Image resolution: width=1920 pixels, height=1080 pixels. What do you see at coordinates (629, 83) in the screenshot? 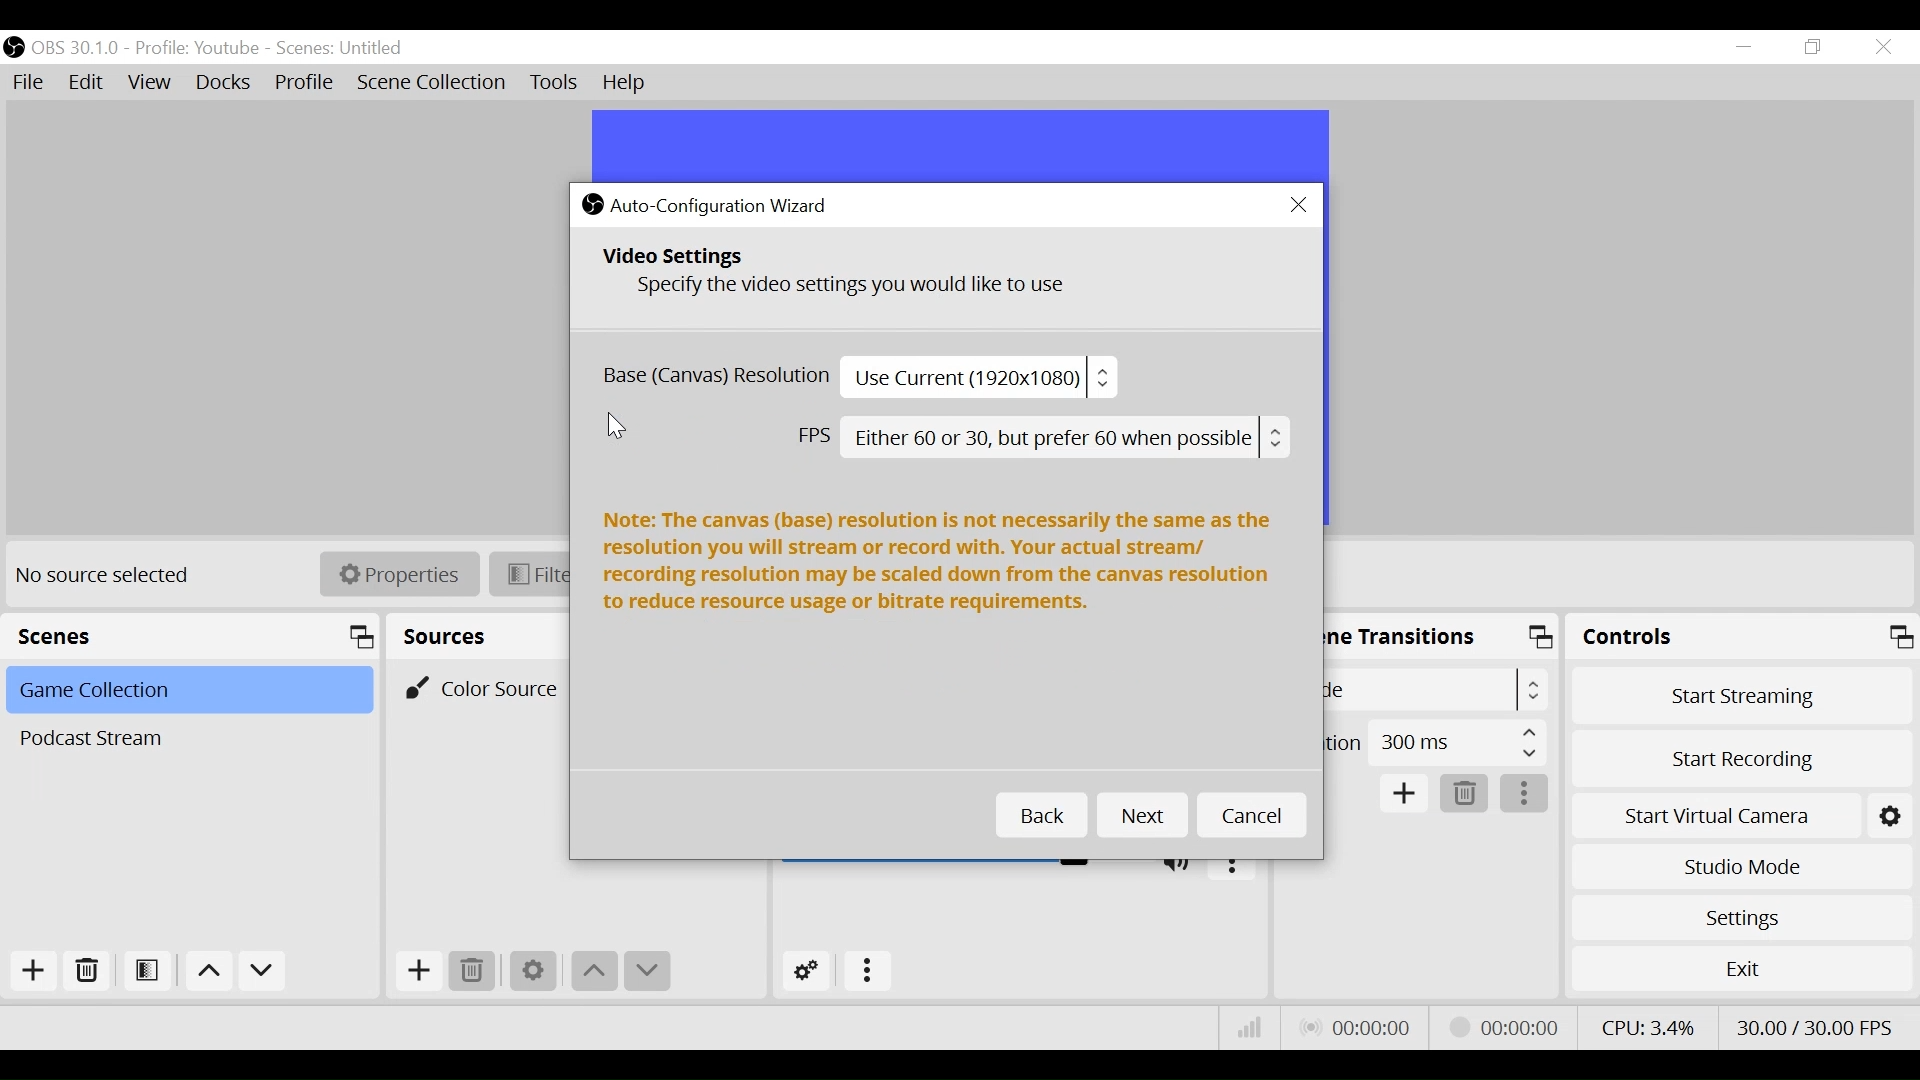
I see `Help` at bounding box center [629, 83].